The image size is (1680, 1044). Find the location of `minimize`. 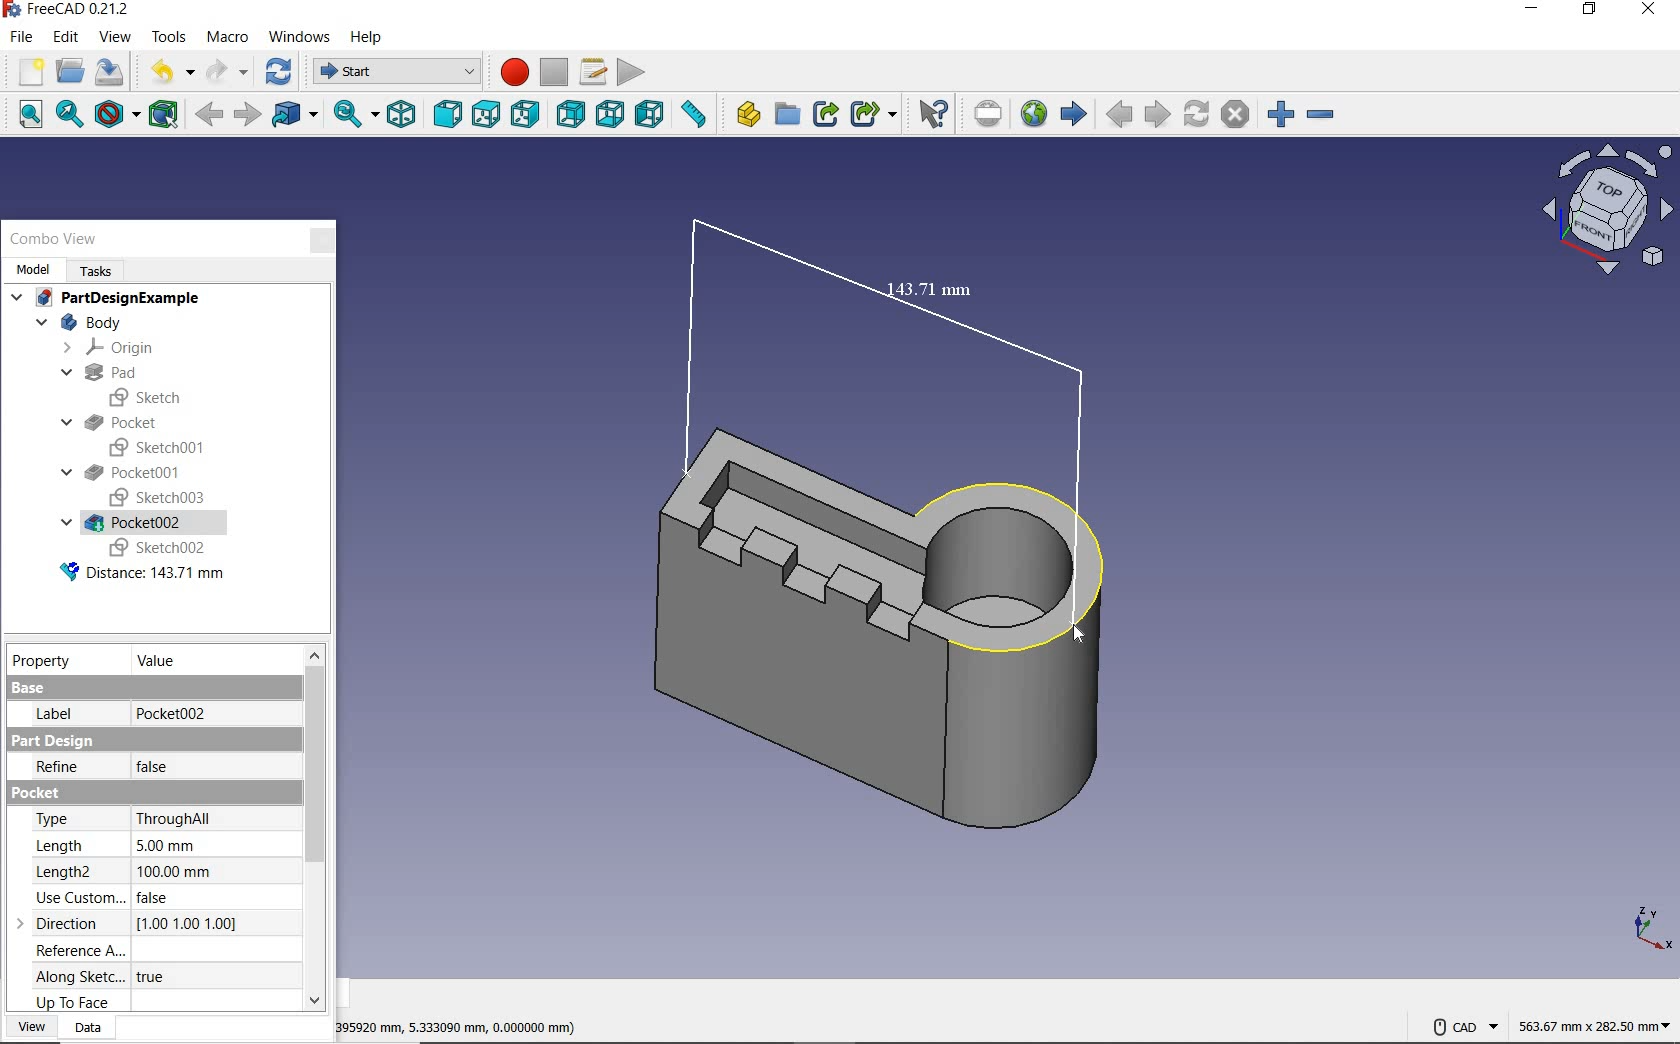

minimize is located at coordinates (1530, 11).